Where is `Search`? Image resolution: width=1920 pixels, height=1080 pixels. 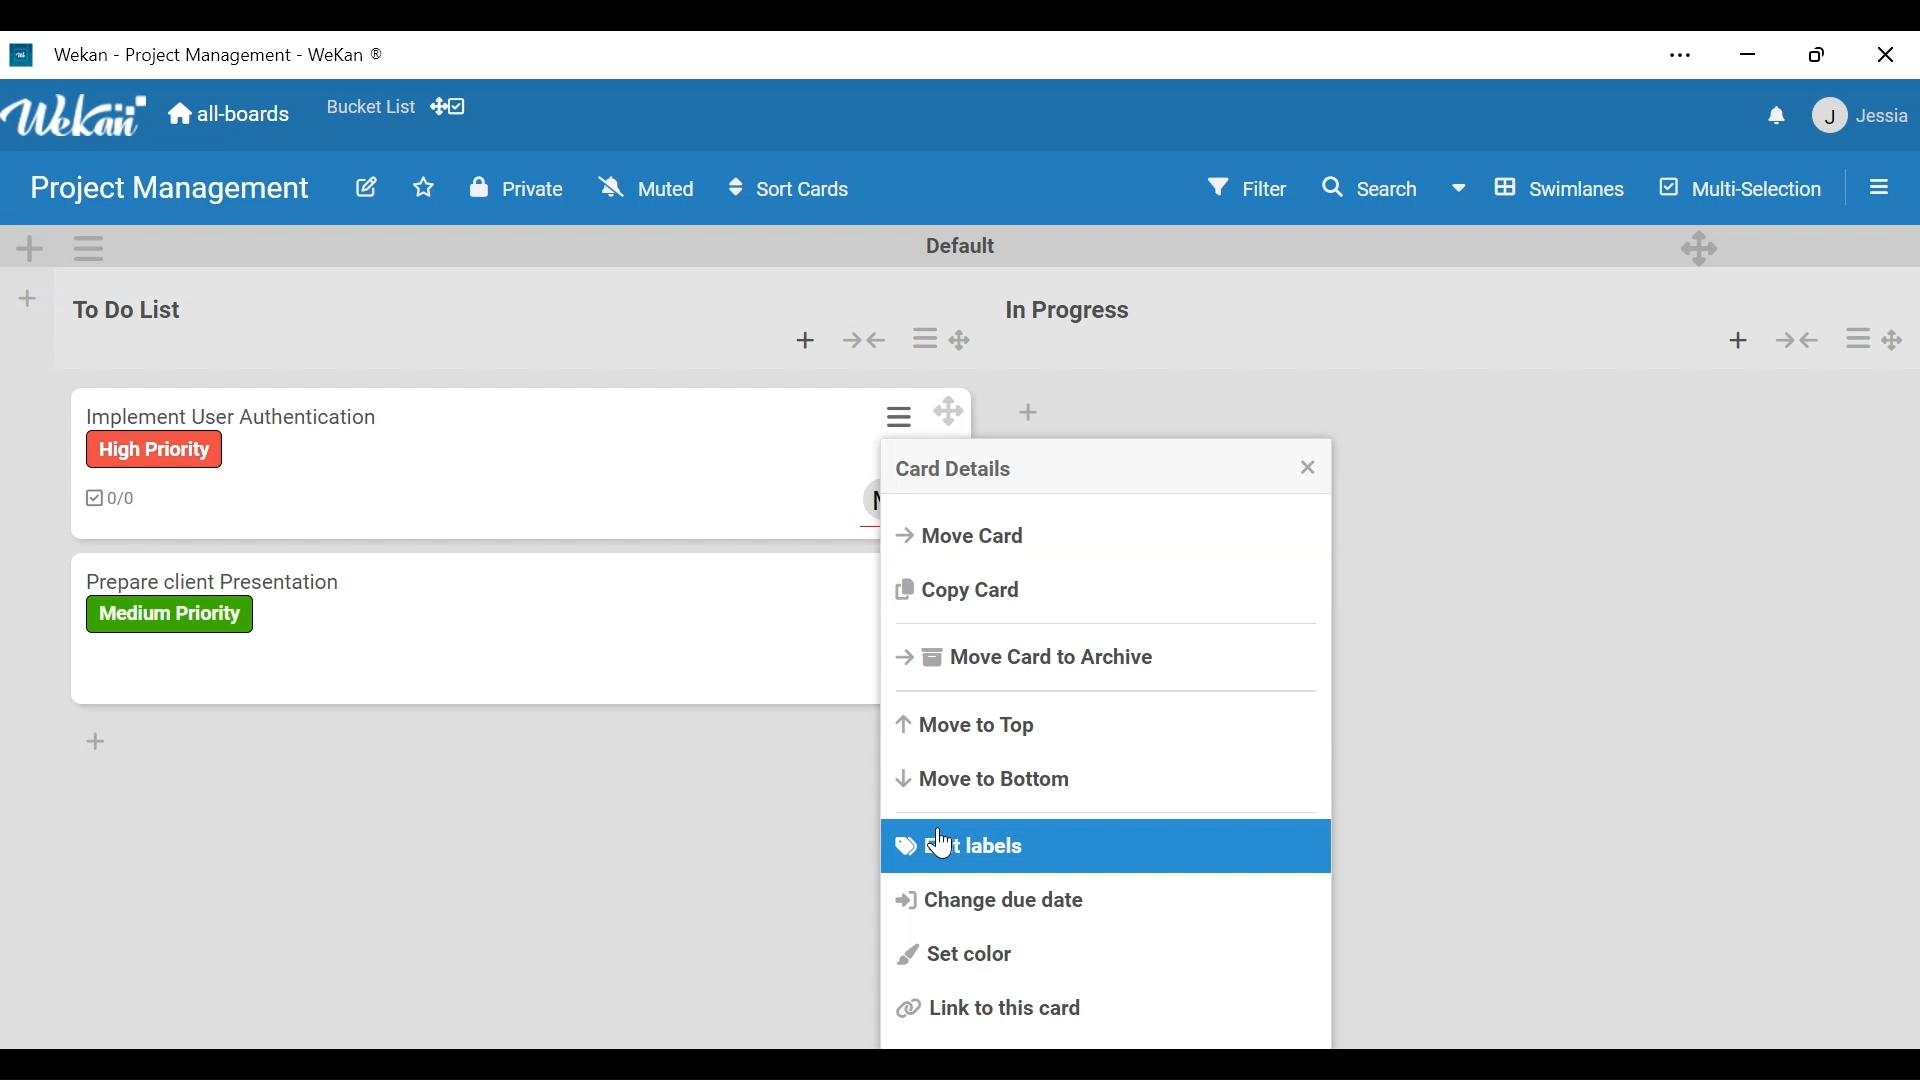
Search is located at coordinates (1364, 188).